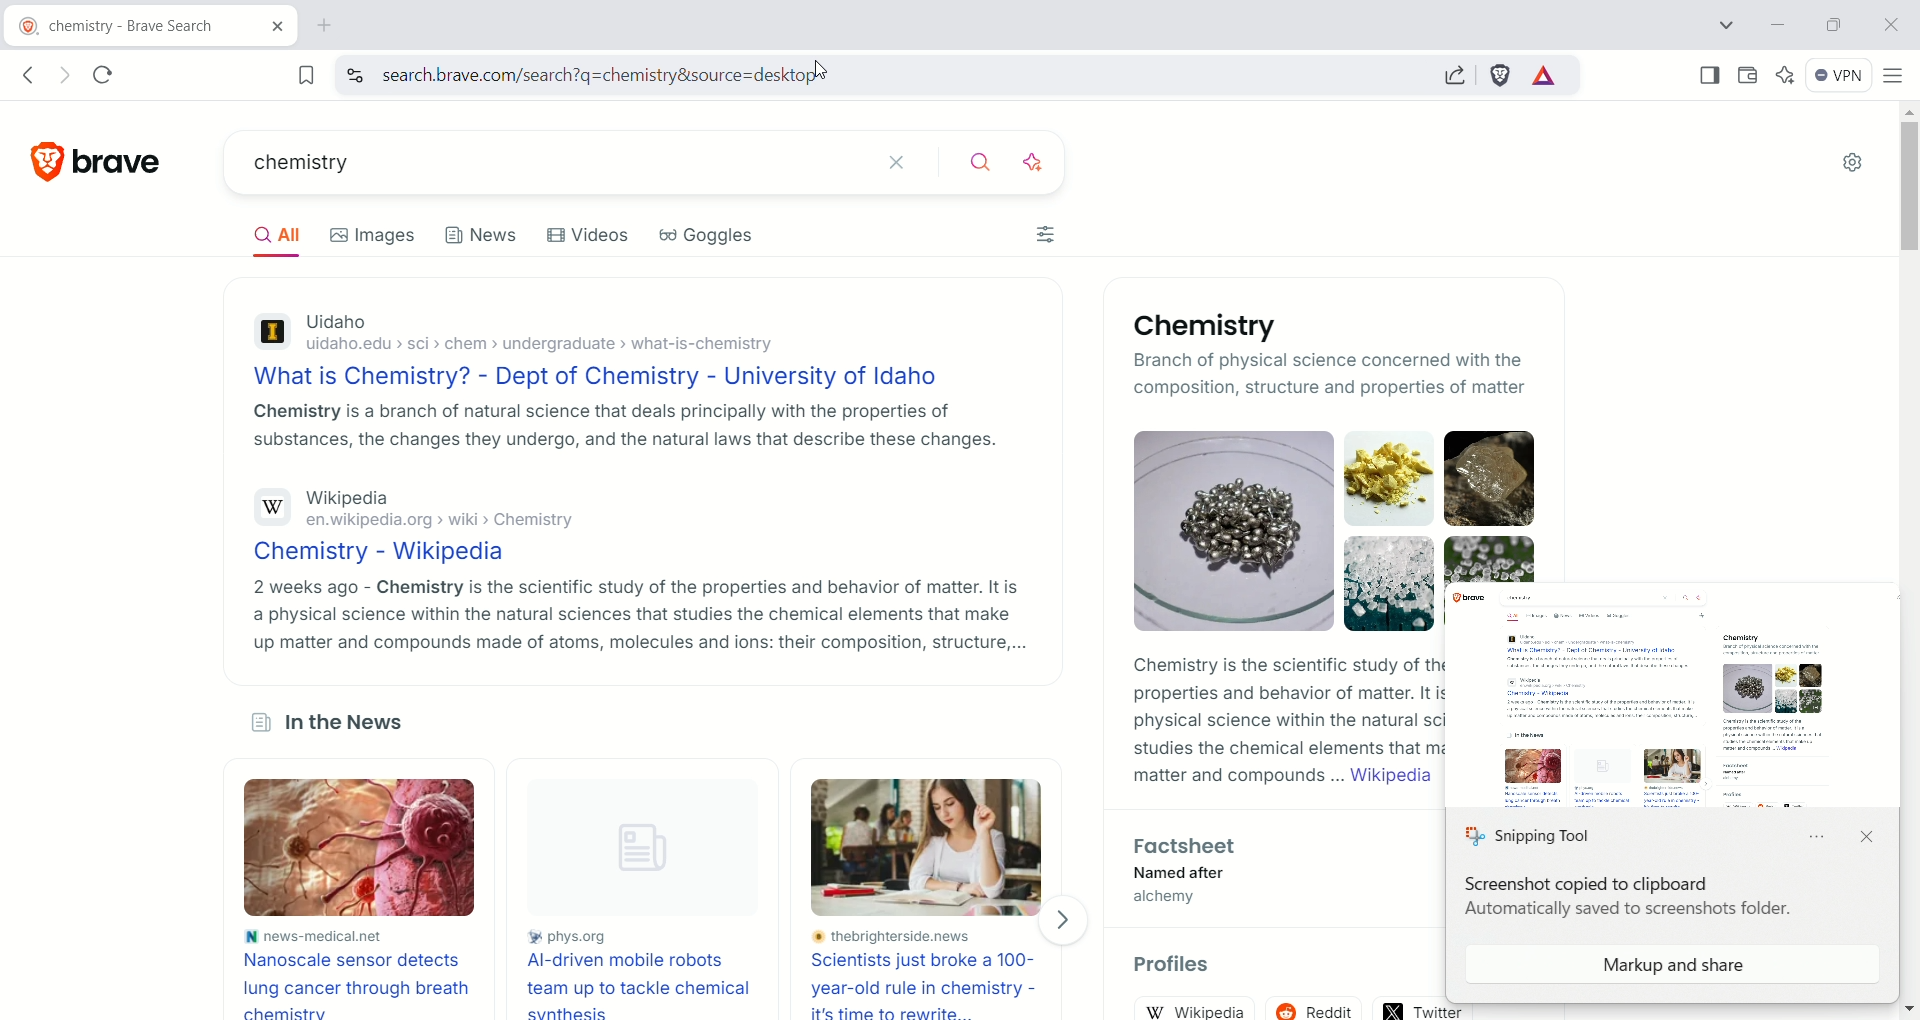 The width and height of the screenshot is (1920, 1020). Describe the element at coordinates (482, 241) in the screenshot. I see `News` at that location.